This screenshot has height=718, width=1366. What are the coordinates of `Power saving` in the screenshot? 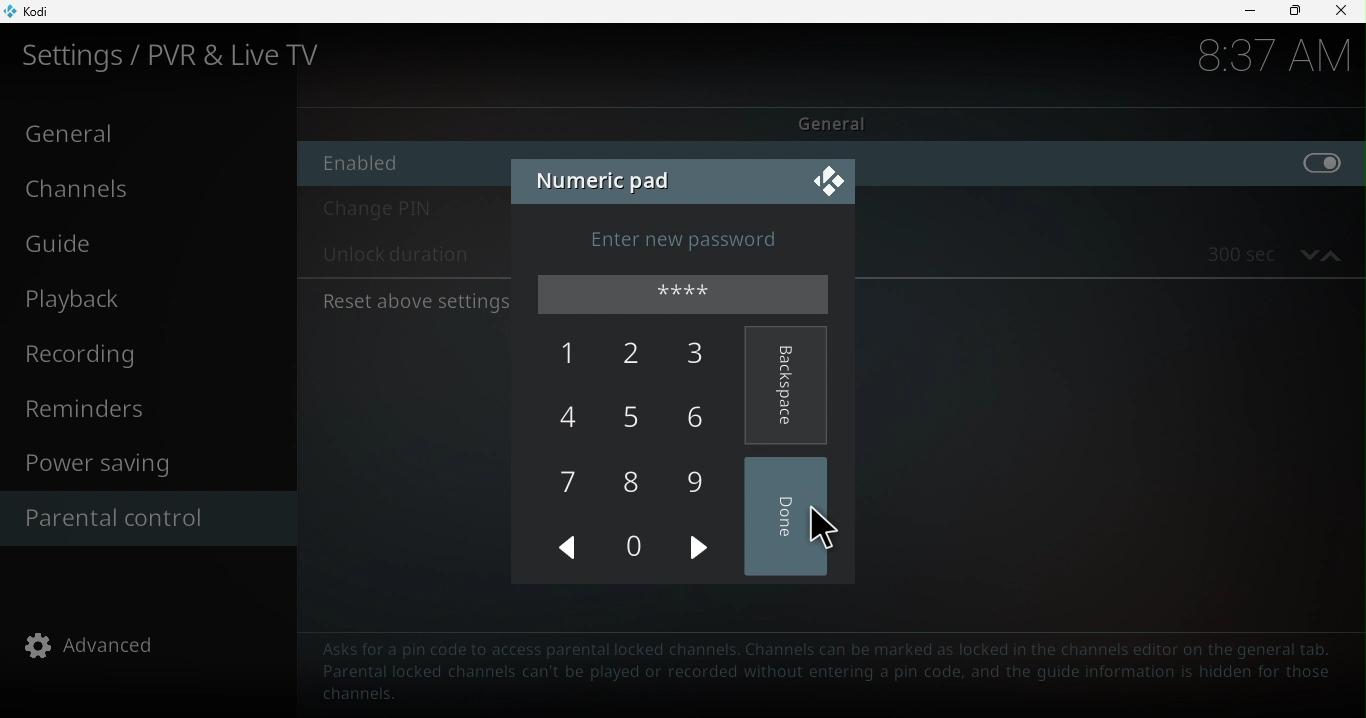 It's located at (149, 464).